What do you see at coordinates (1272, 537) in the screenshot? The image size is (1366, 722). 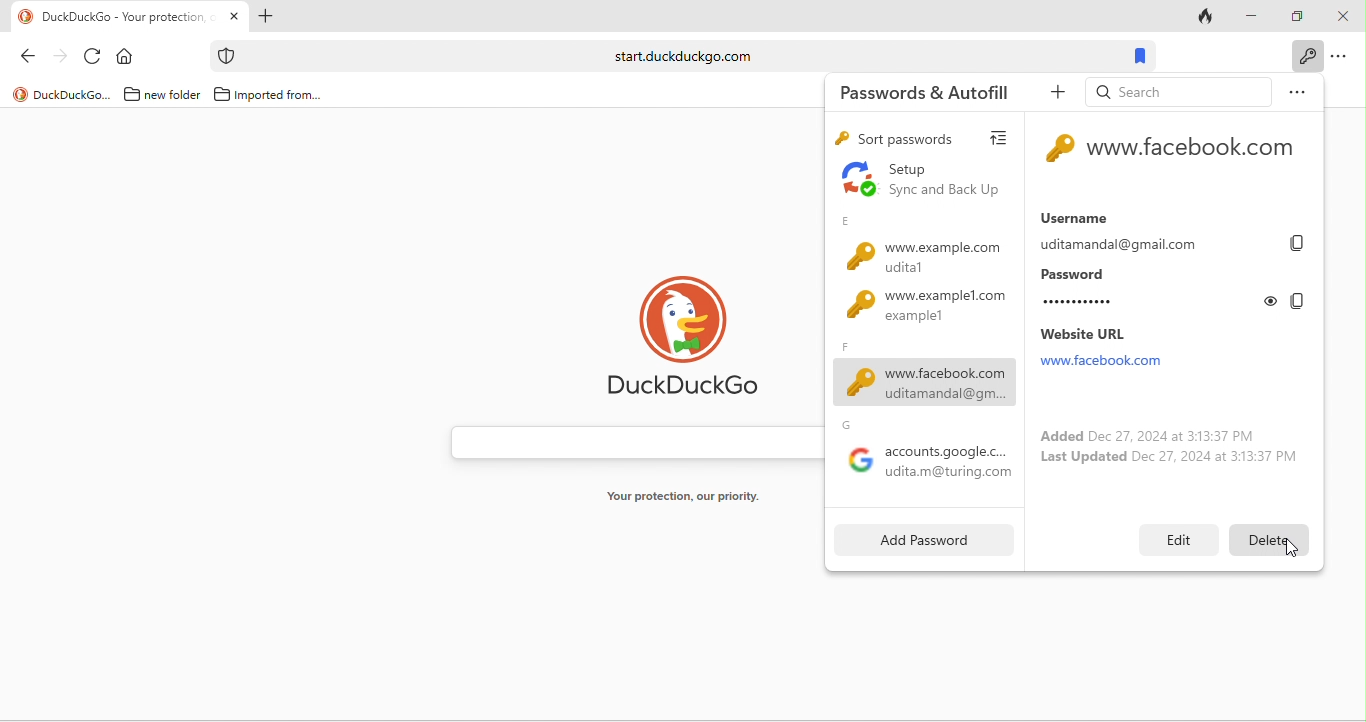 I see `delete` at bounding box center [1272, 537].